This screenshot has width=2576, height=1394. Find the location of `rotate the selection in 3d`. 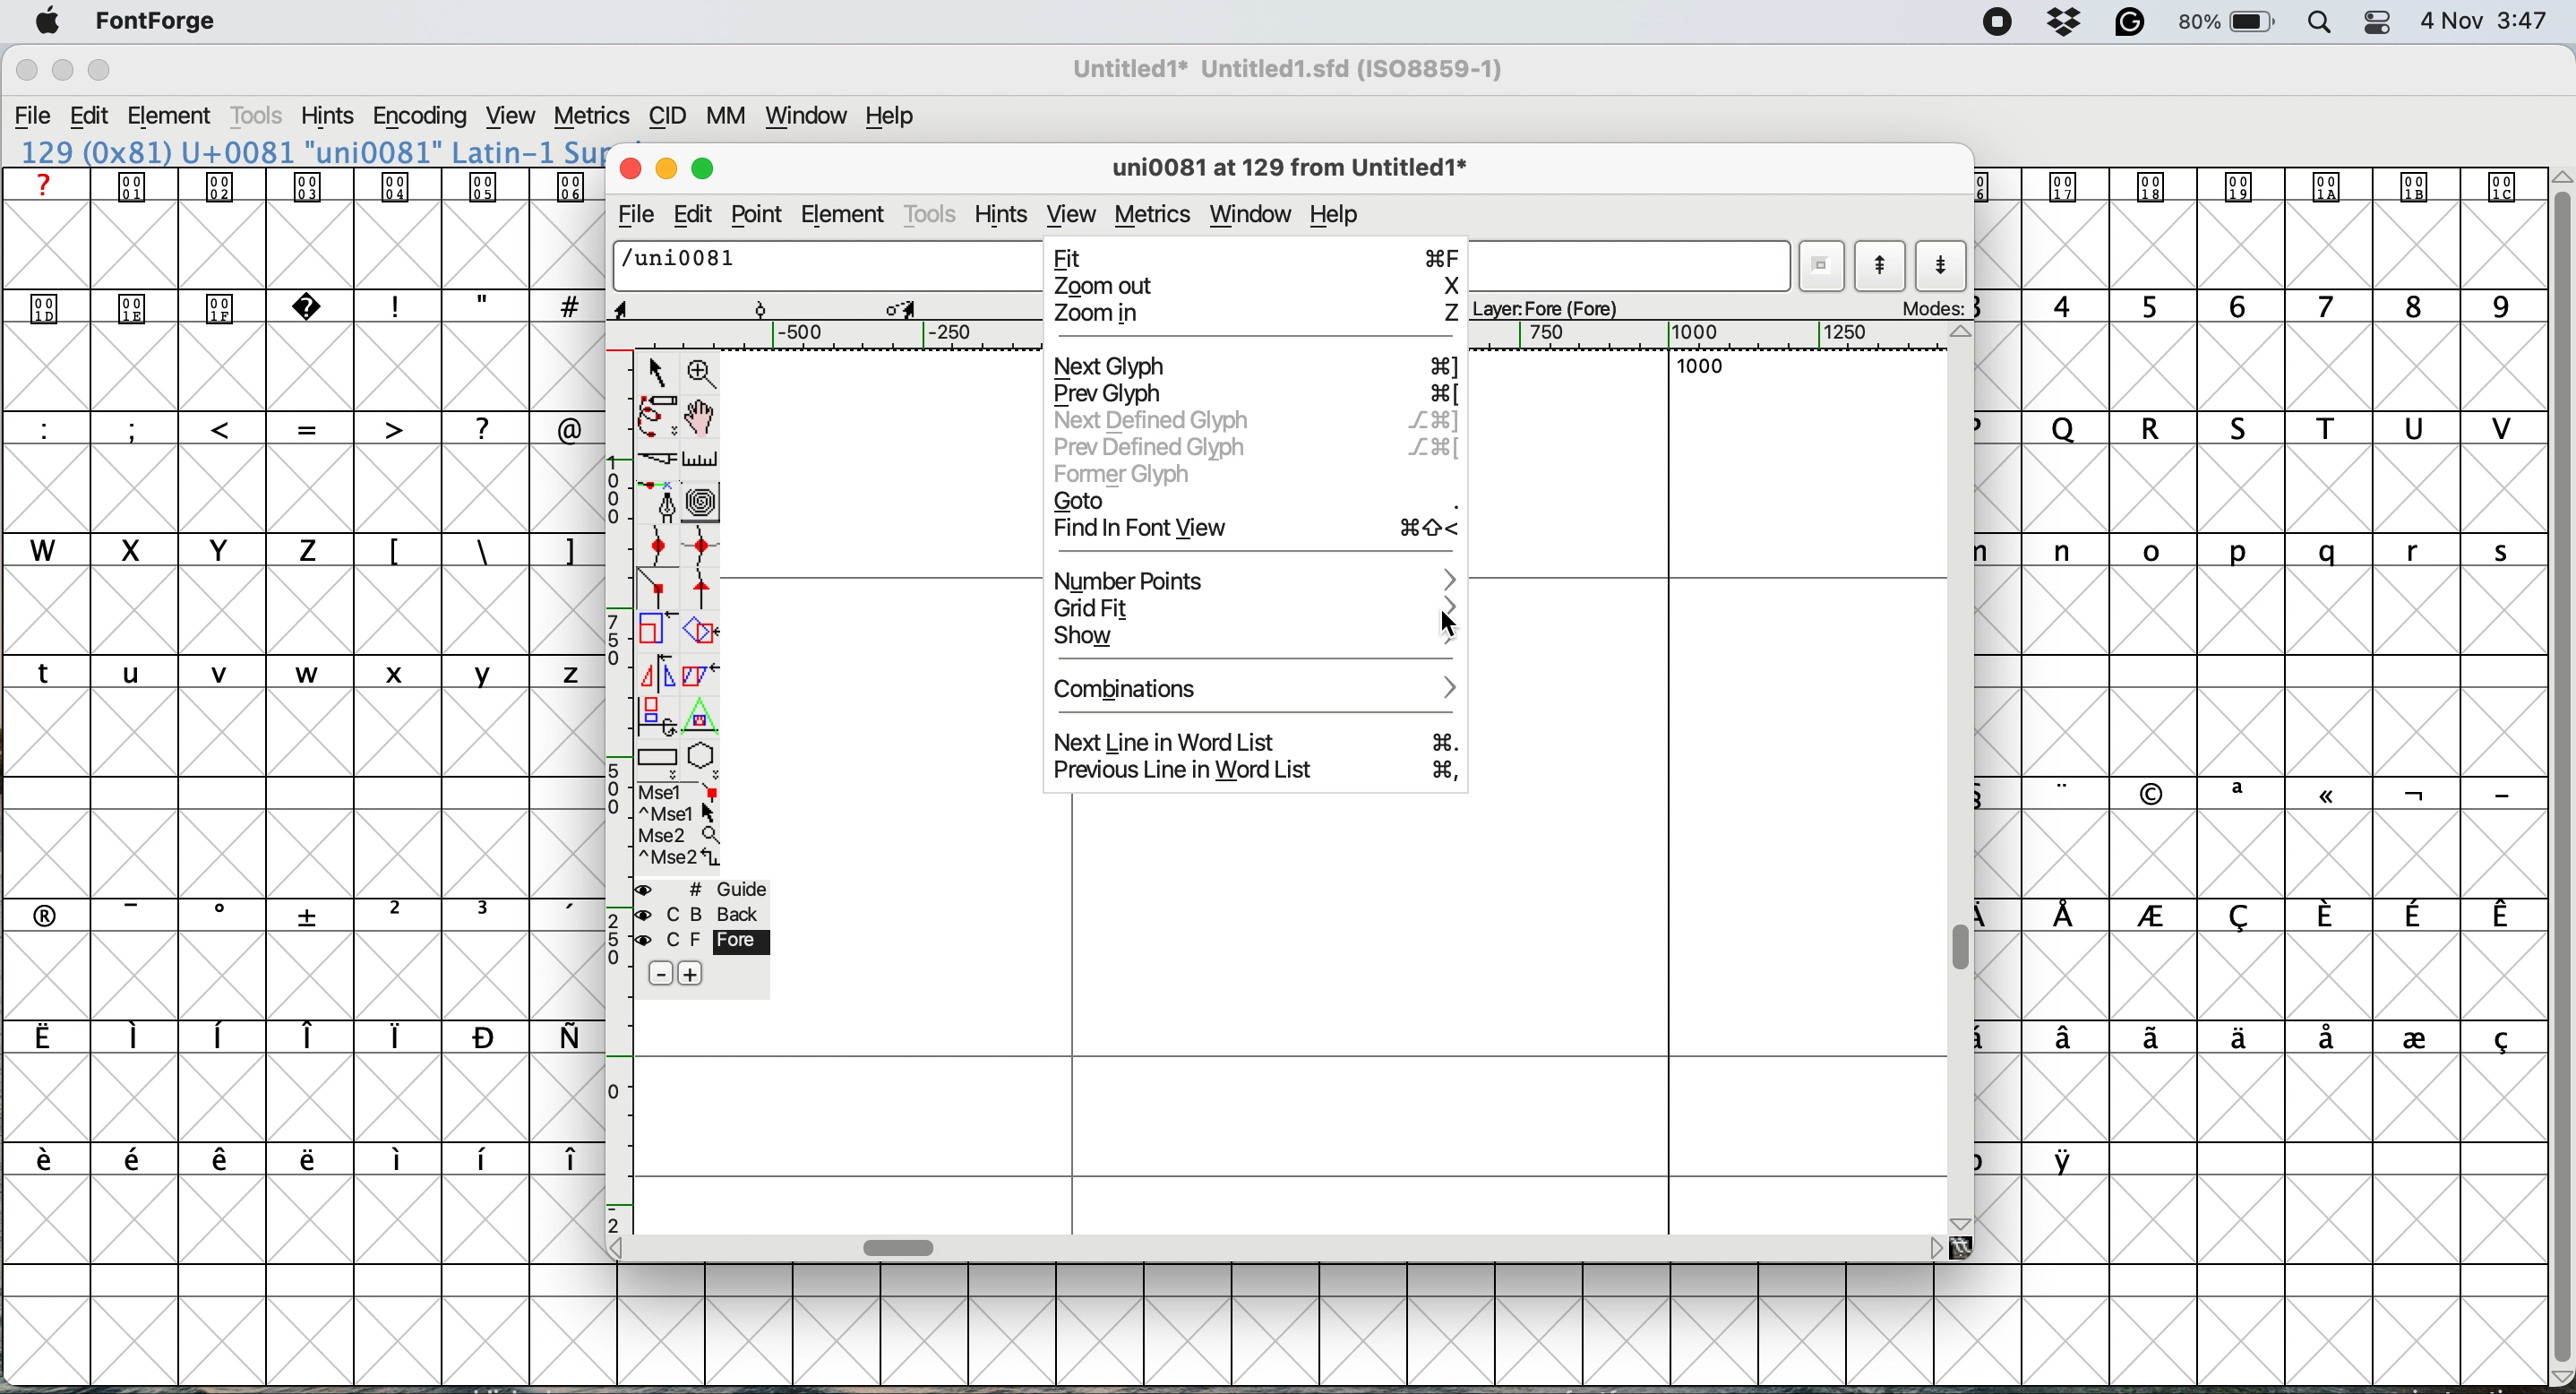

rotate the selection in 3d is located at coordinates (658, 714).